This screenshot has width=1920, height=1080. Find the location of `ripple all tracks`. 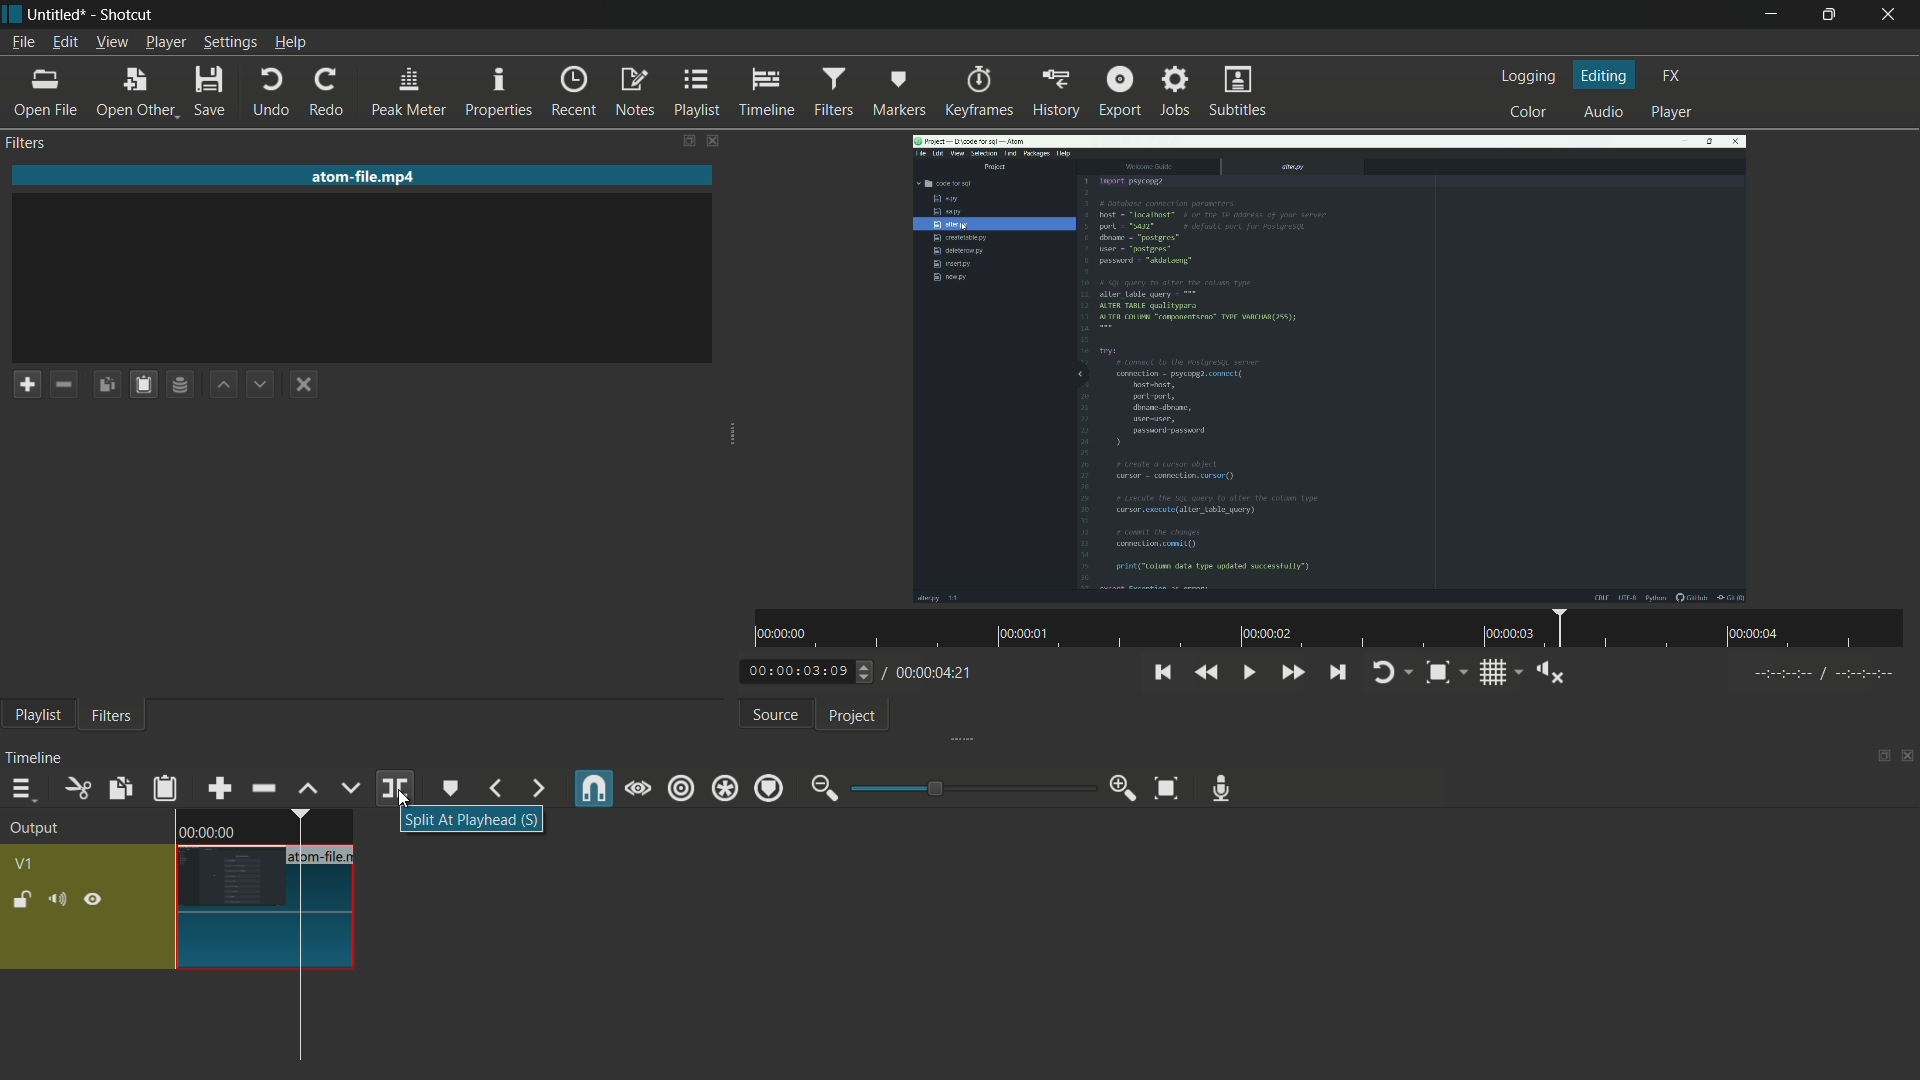

ripple all tracks is located at coordinates (724, 788).